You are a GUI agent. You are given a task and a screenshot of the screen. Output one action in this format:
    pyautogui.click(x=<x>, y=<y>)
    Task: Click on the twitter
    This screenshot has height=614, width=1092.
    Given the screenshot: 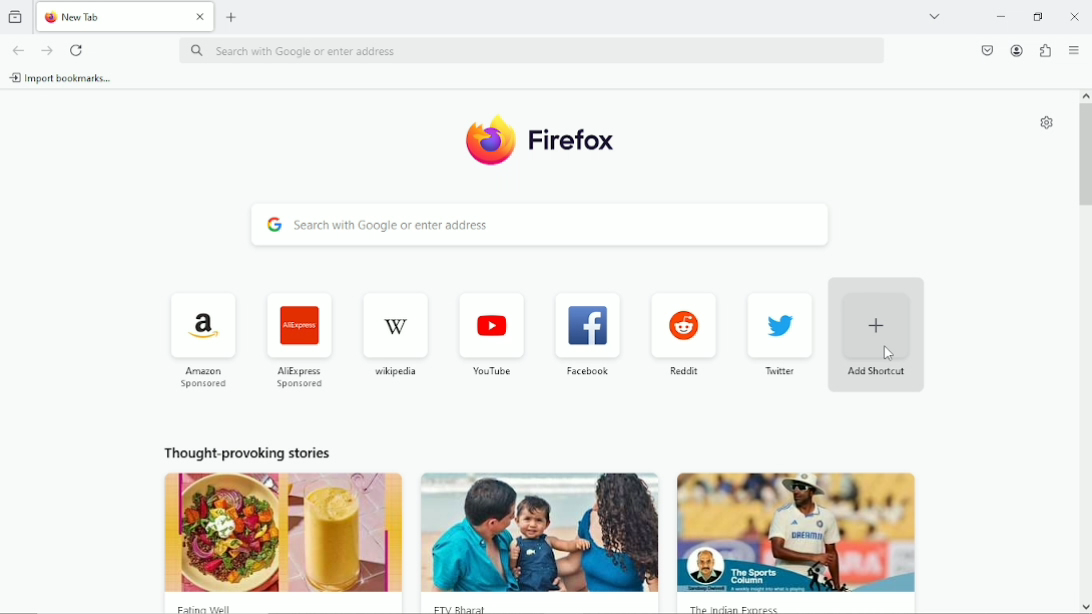 What is the action you would take?
    pyautogui.click(x=778, y=335)
    